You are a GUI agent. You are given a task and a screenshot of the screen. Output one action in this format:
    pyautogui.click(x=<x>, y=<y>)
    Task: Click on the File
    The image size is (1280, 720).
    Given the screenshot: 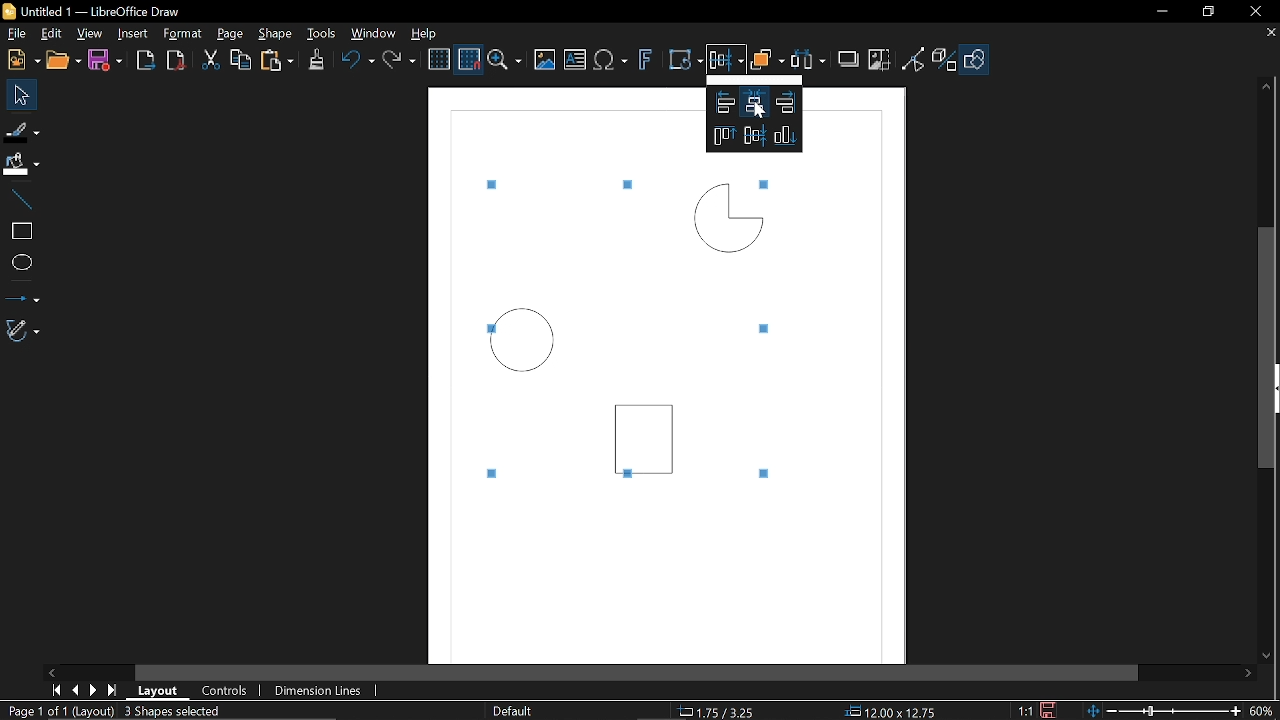 What is the action you would take?
    pyautogui.click(x=17, y=32)
    